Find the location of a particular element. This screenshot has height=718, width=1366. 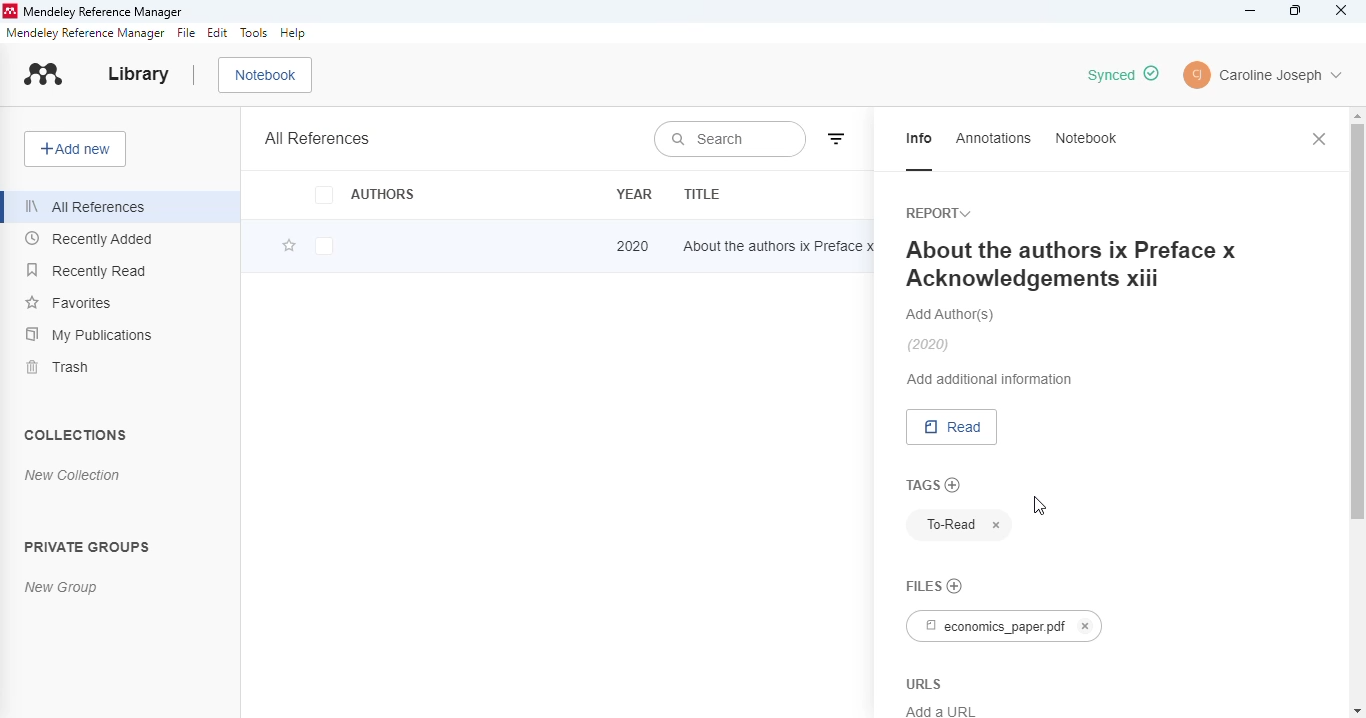

edit is located at coordinates (219, 33).